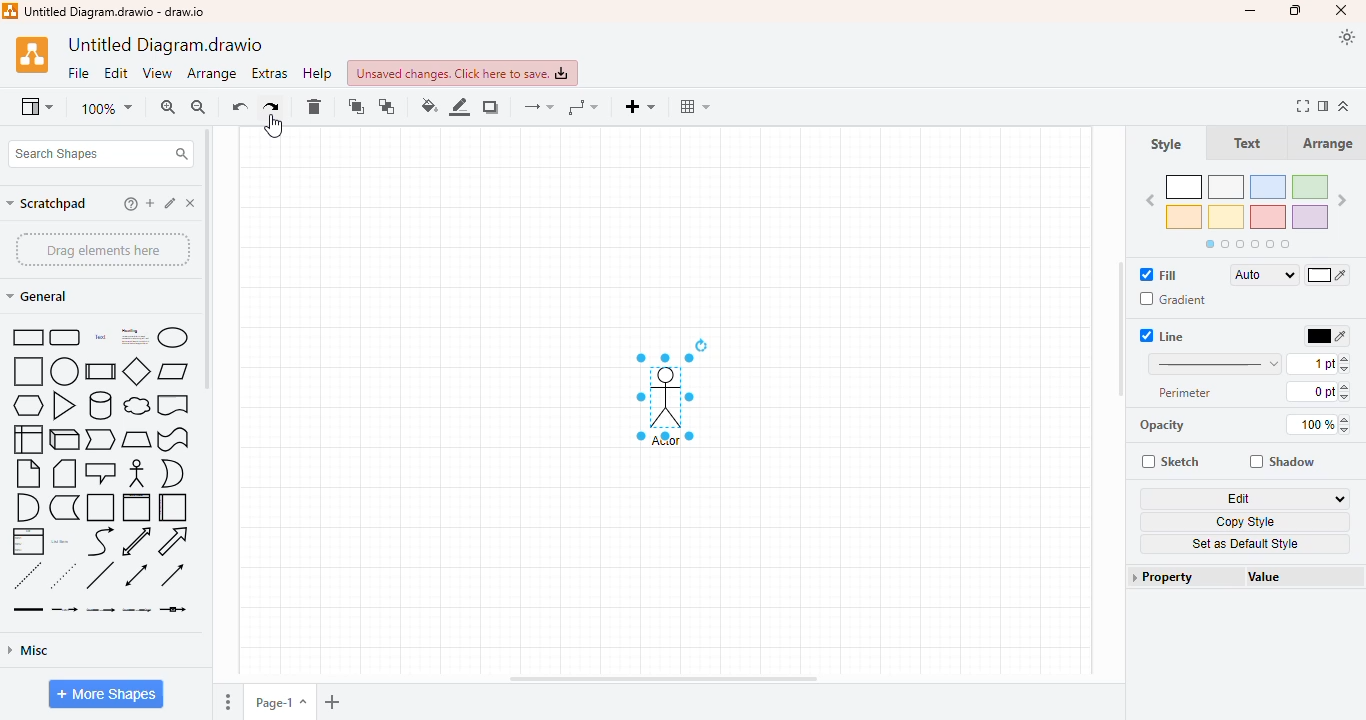  Describe the element at coordinates (106, 694) in the screenshot. I see `more shapes` at that location.